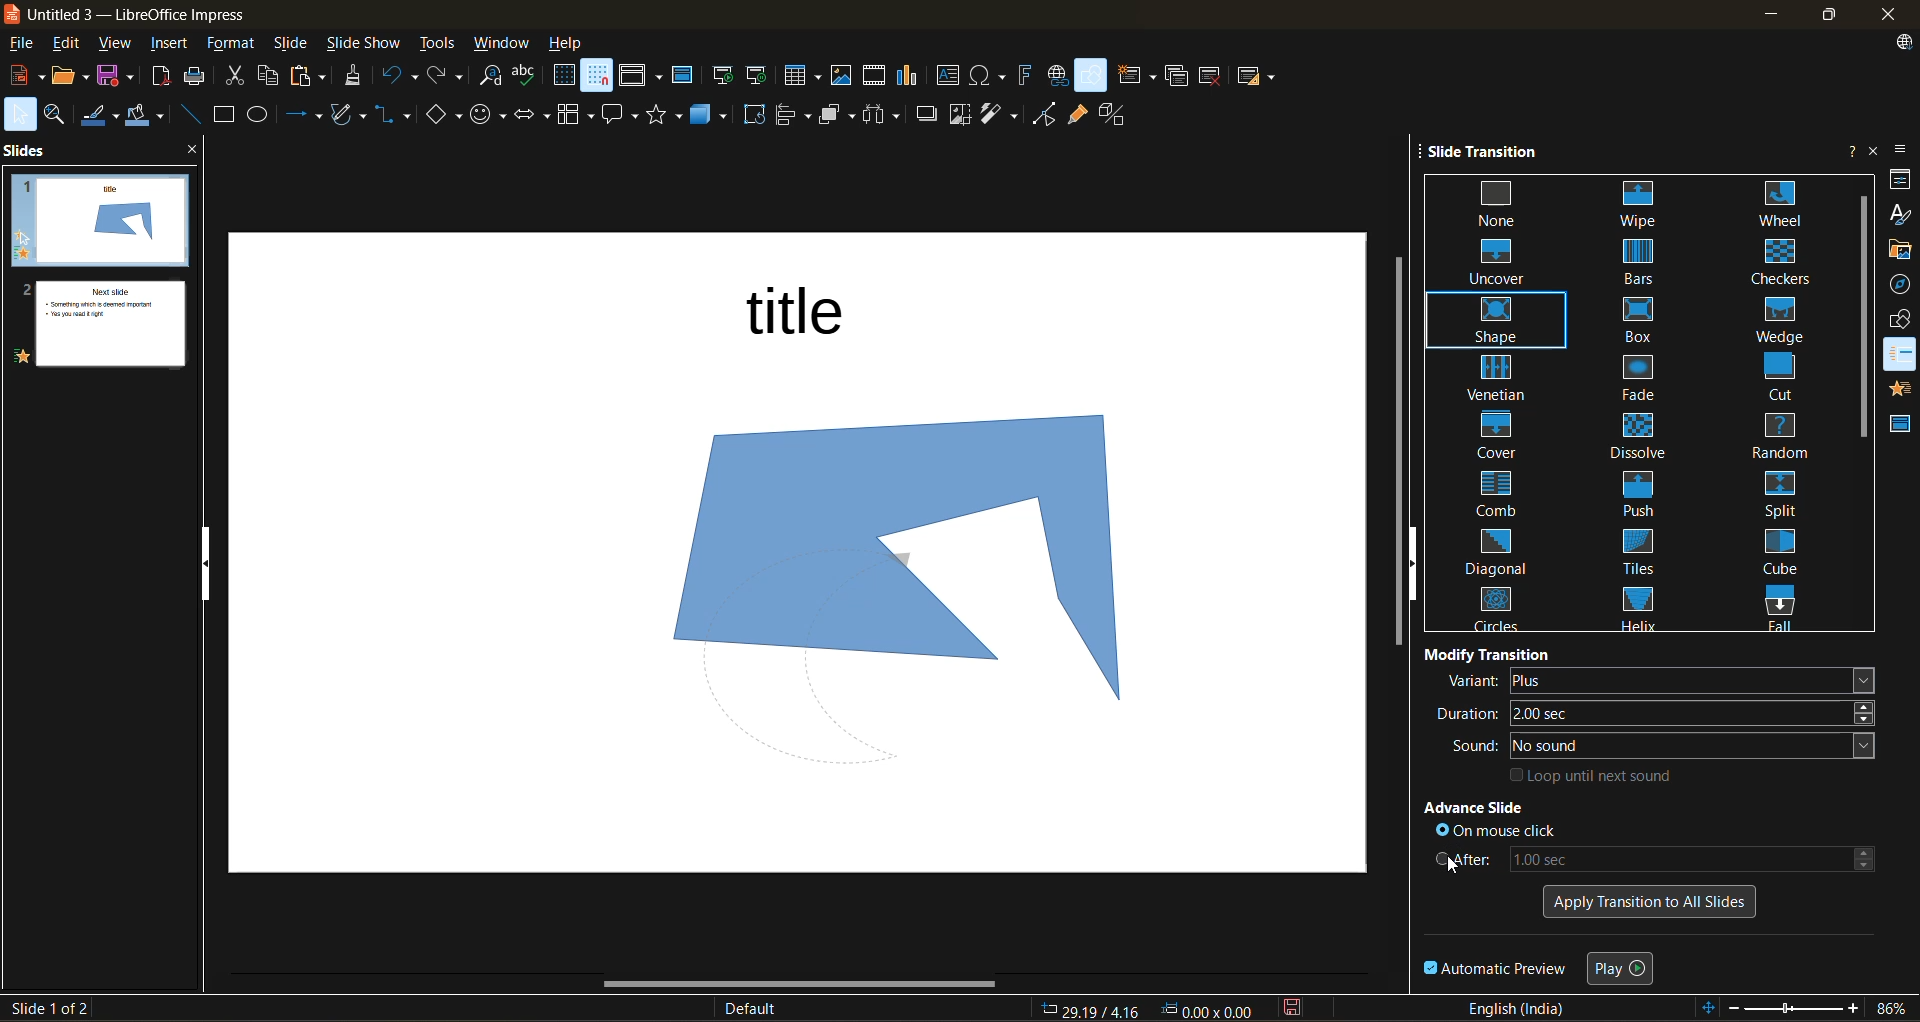 This screenshot has width=1920, height=1022. What do you see at coordinates (189, 114) in the screenshot?
I see `insert line` at bounding box center [189, 114].